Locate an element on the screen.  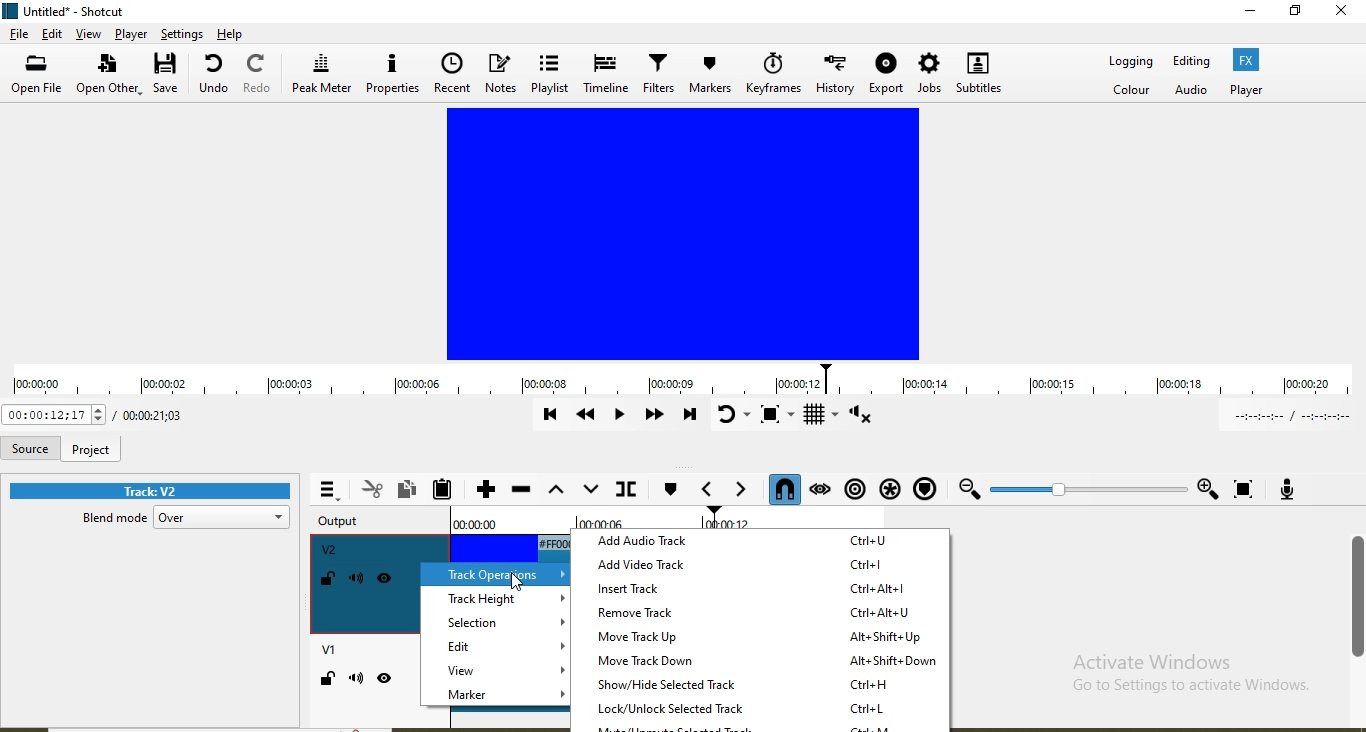
Settings is located at coordinates (184, 34).